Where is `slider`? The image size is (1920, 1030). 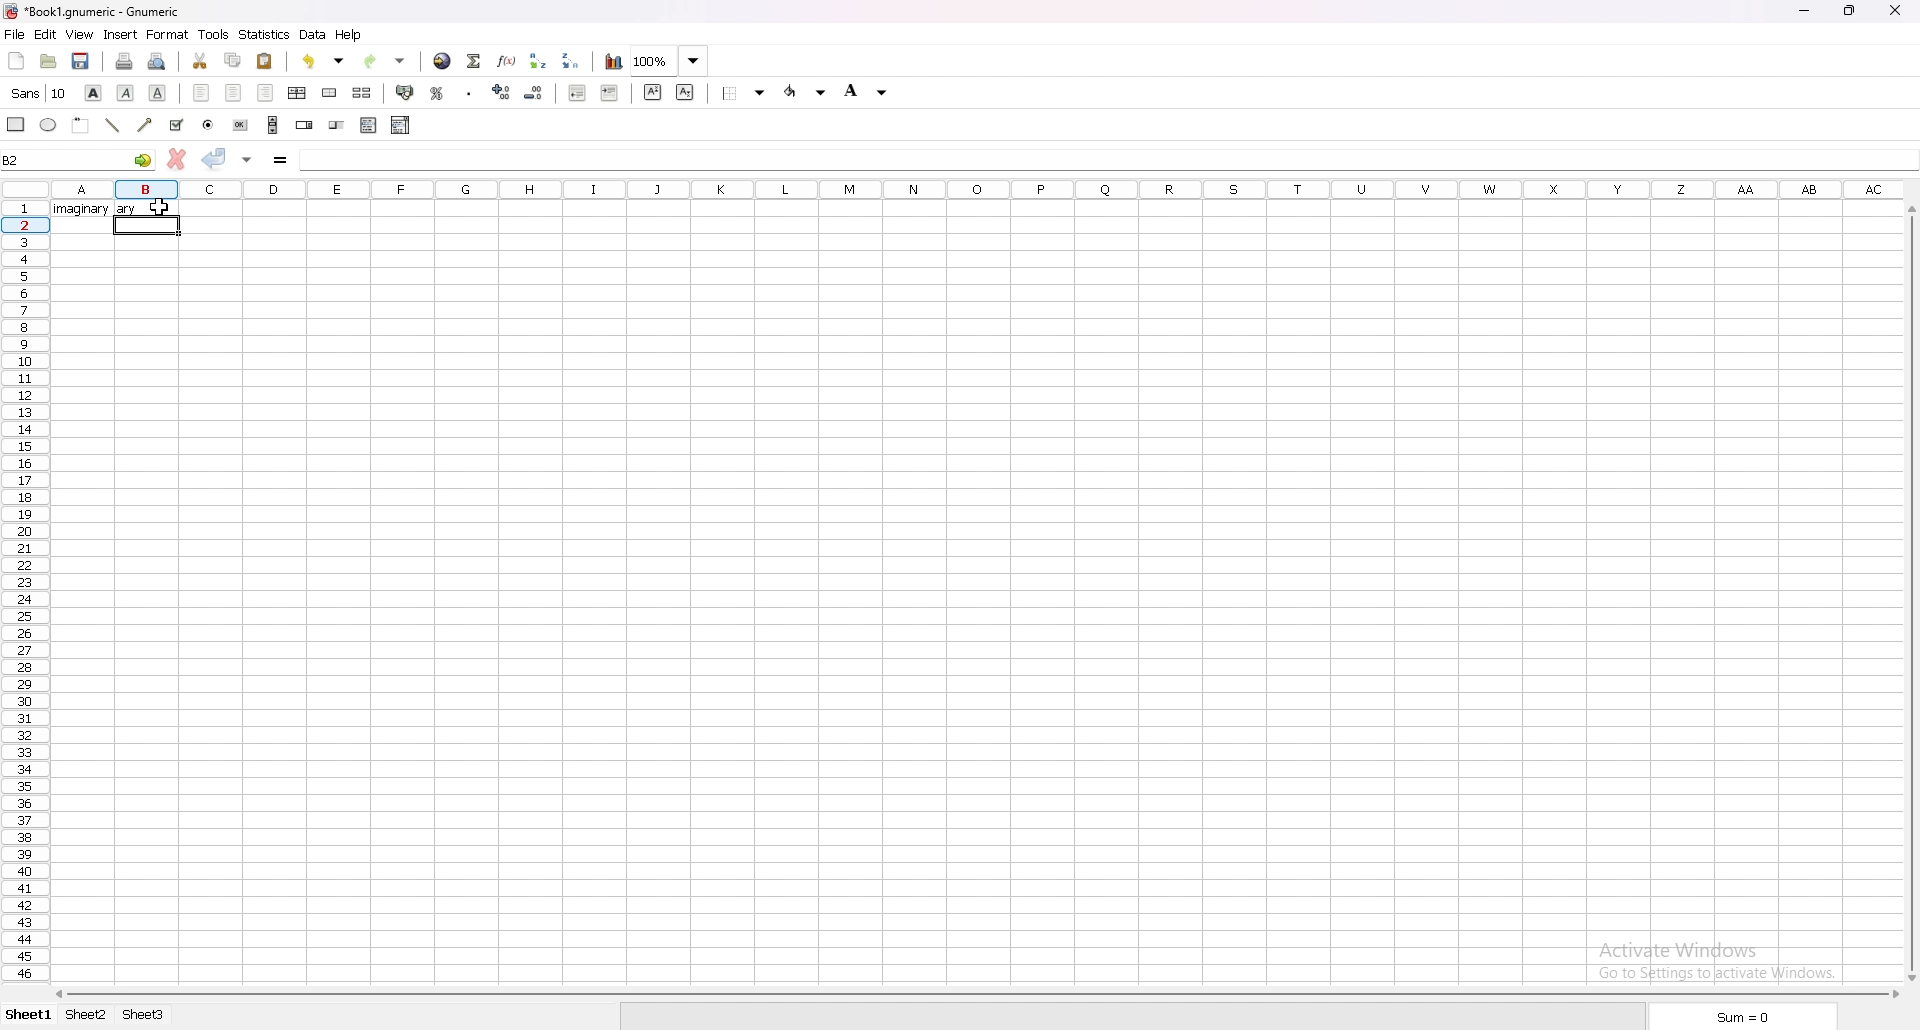 slider is located at coordinates (338, 125).